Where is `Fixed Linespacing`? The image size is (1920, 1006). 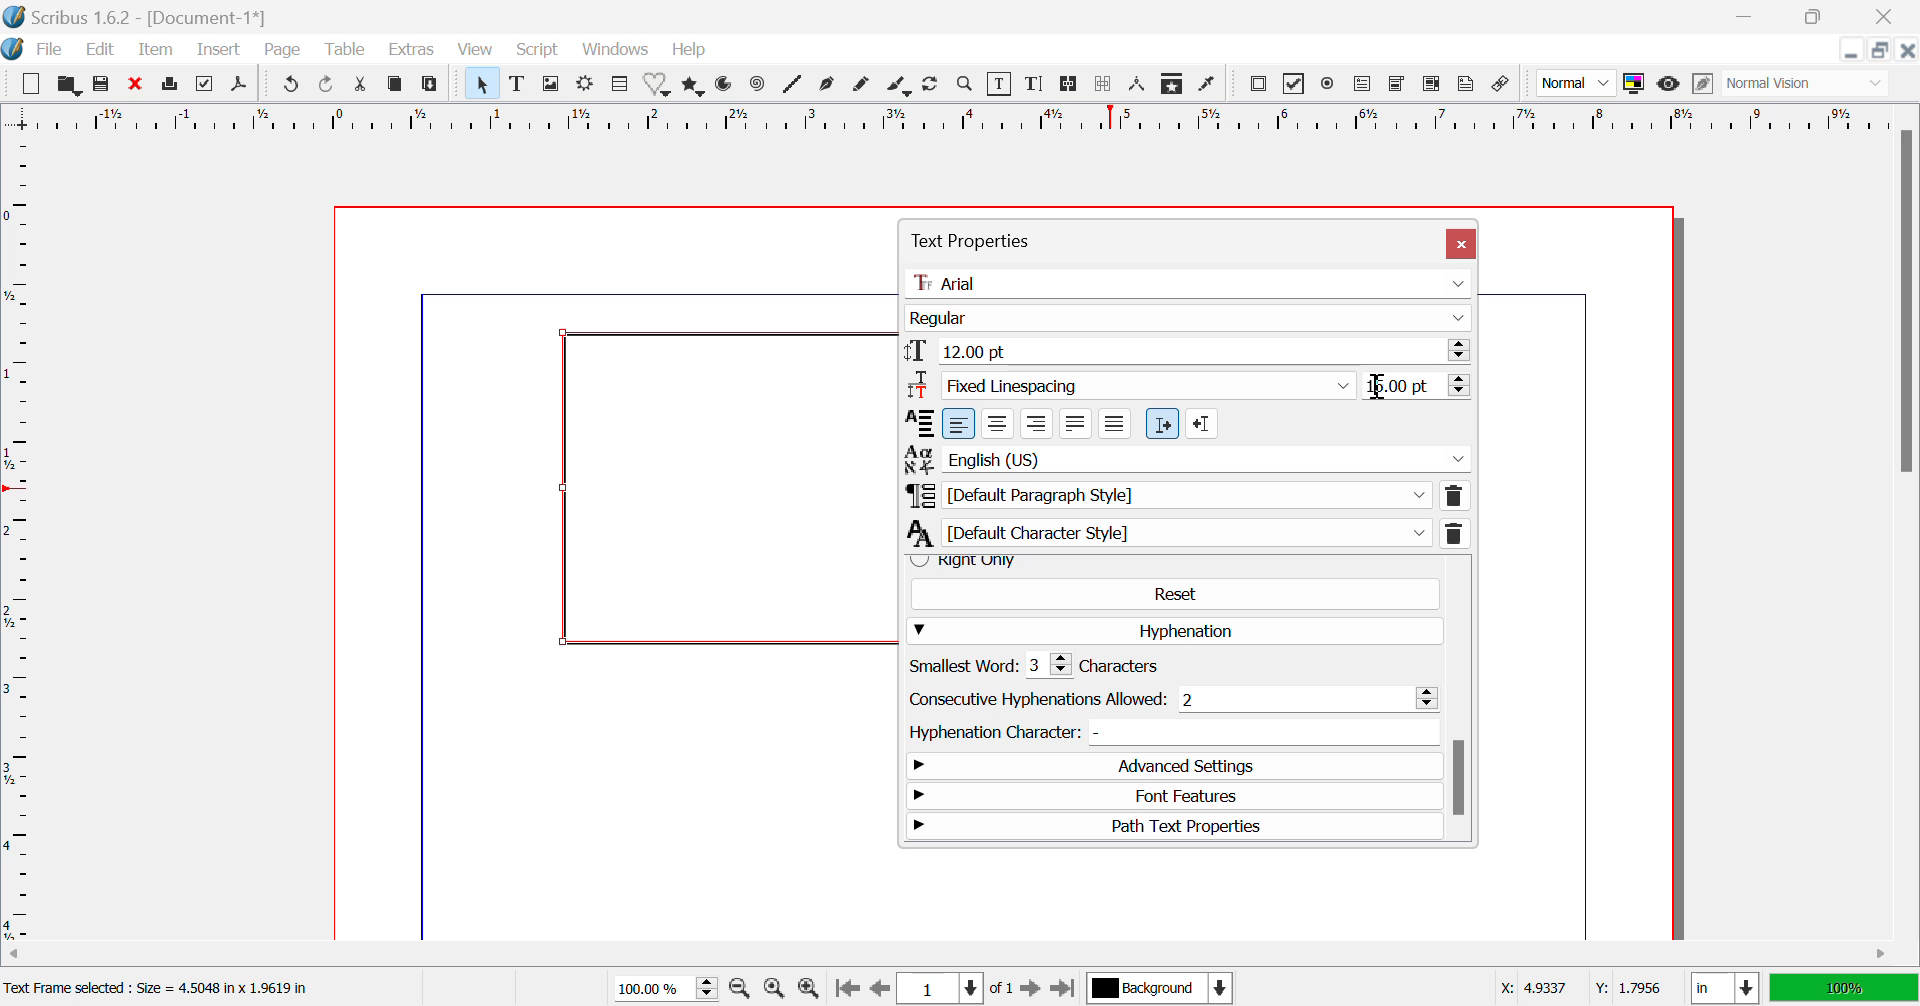 Fixed Linespacing is located at coordinates (1135, 384).